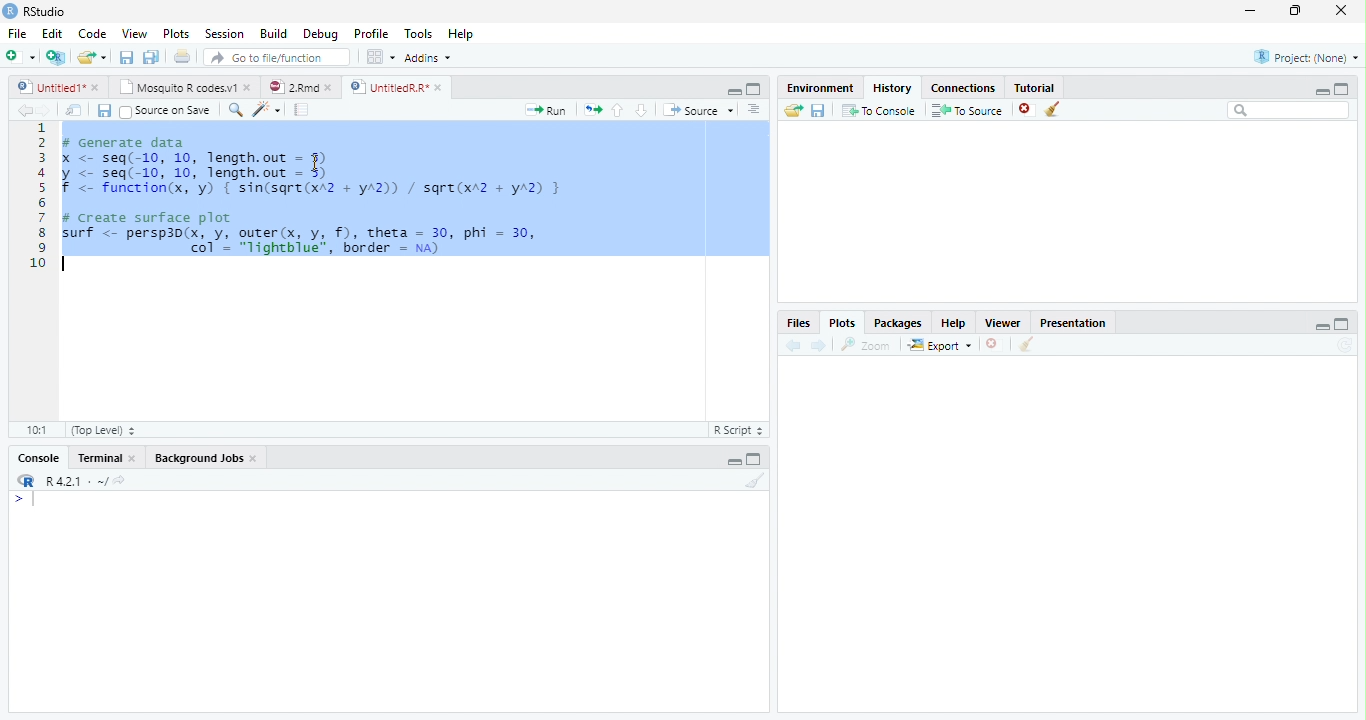  I want to click on Session, so click(223, 34).